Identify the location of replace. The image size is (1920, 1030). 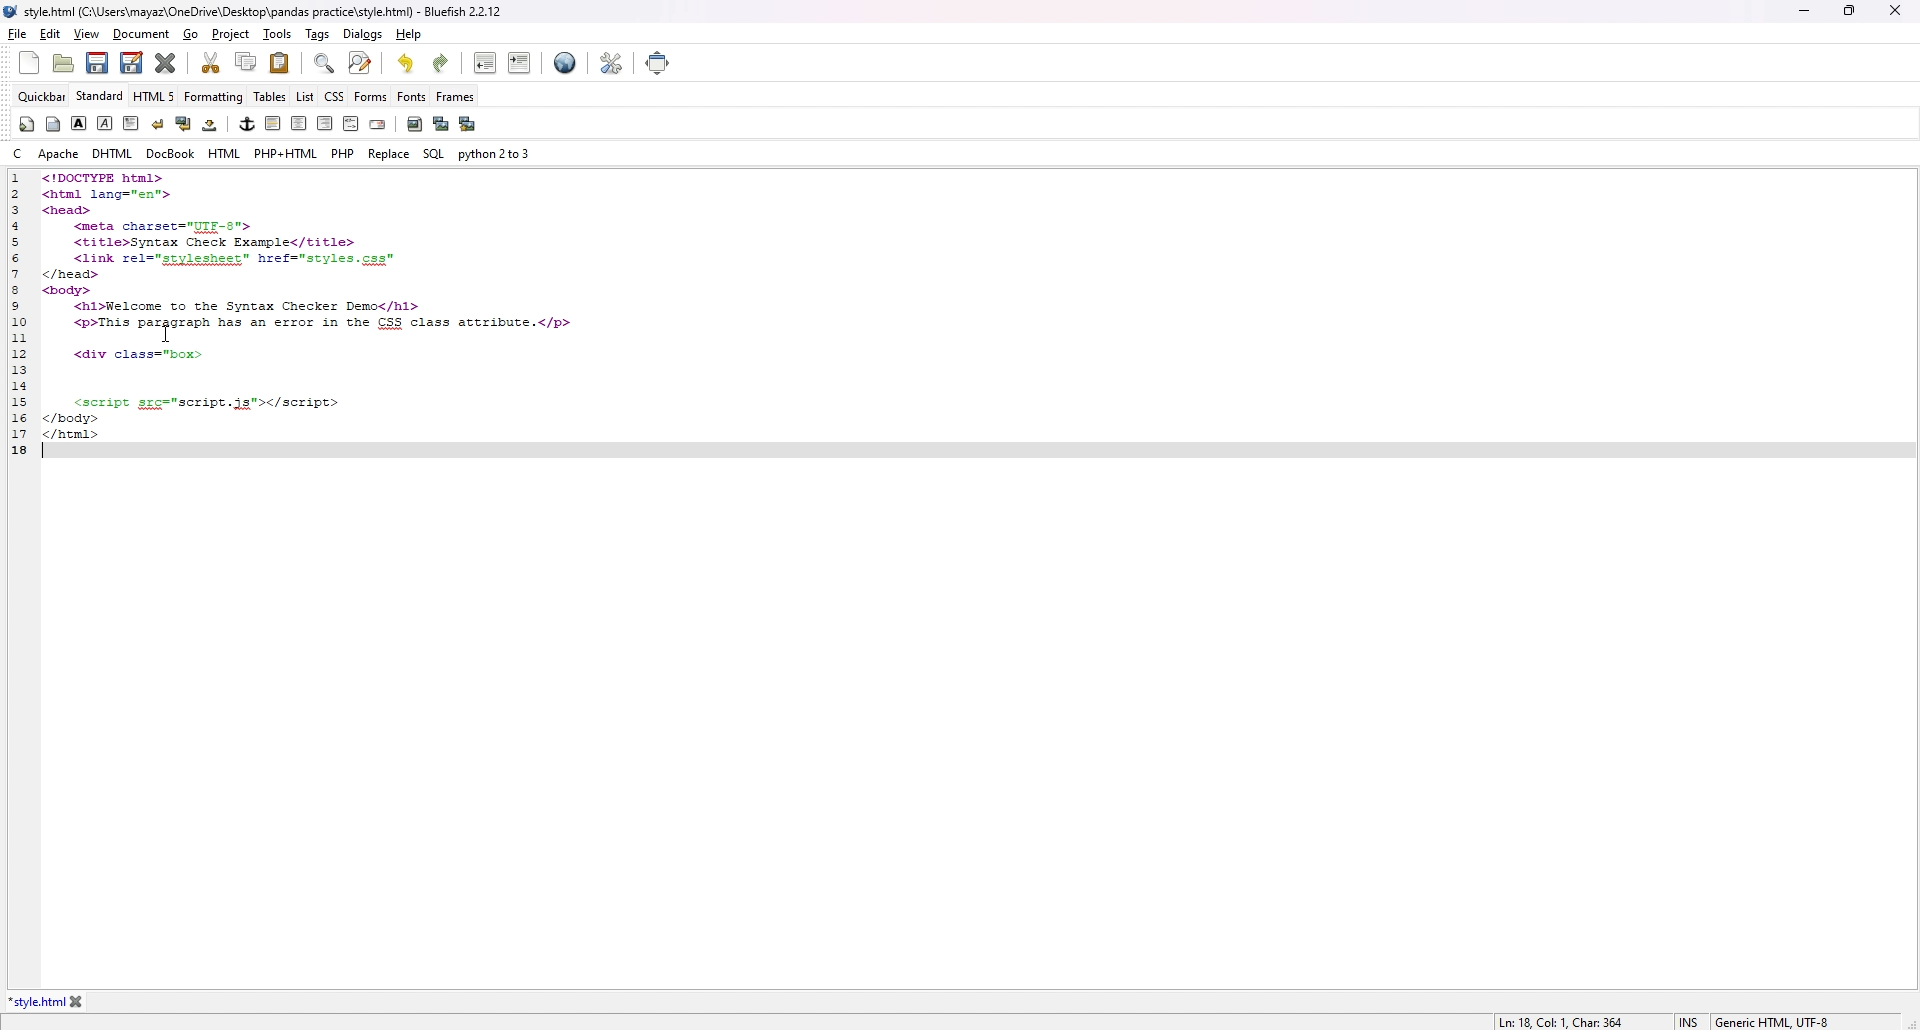
(390, 154).